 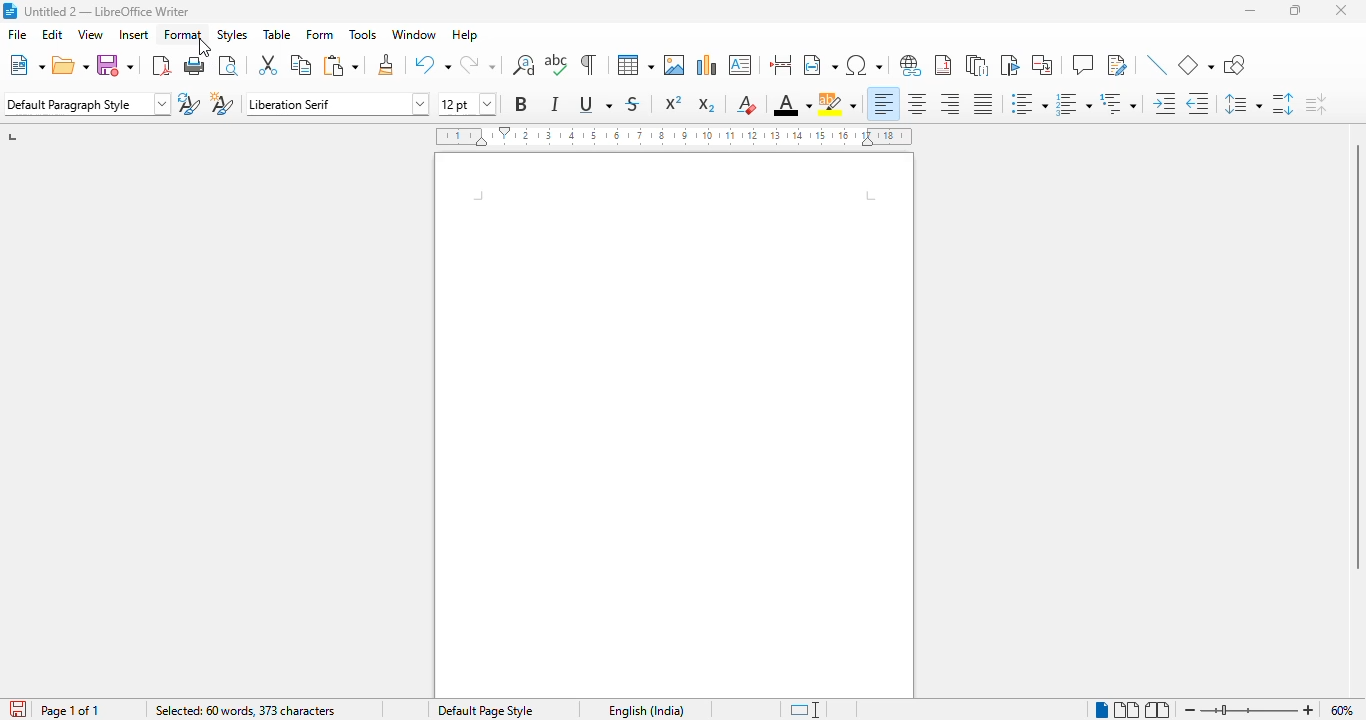 What do you see at coordinates (806, 710) in the screenshot?
I see `standard selection` at bounding box center [806, 710].